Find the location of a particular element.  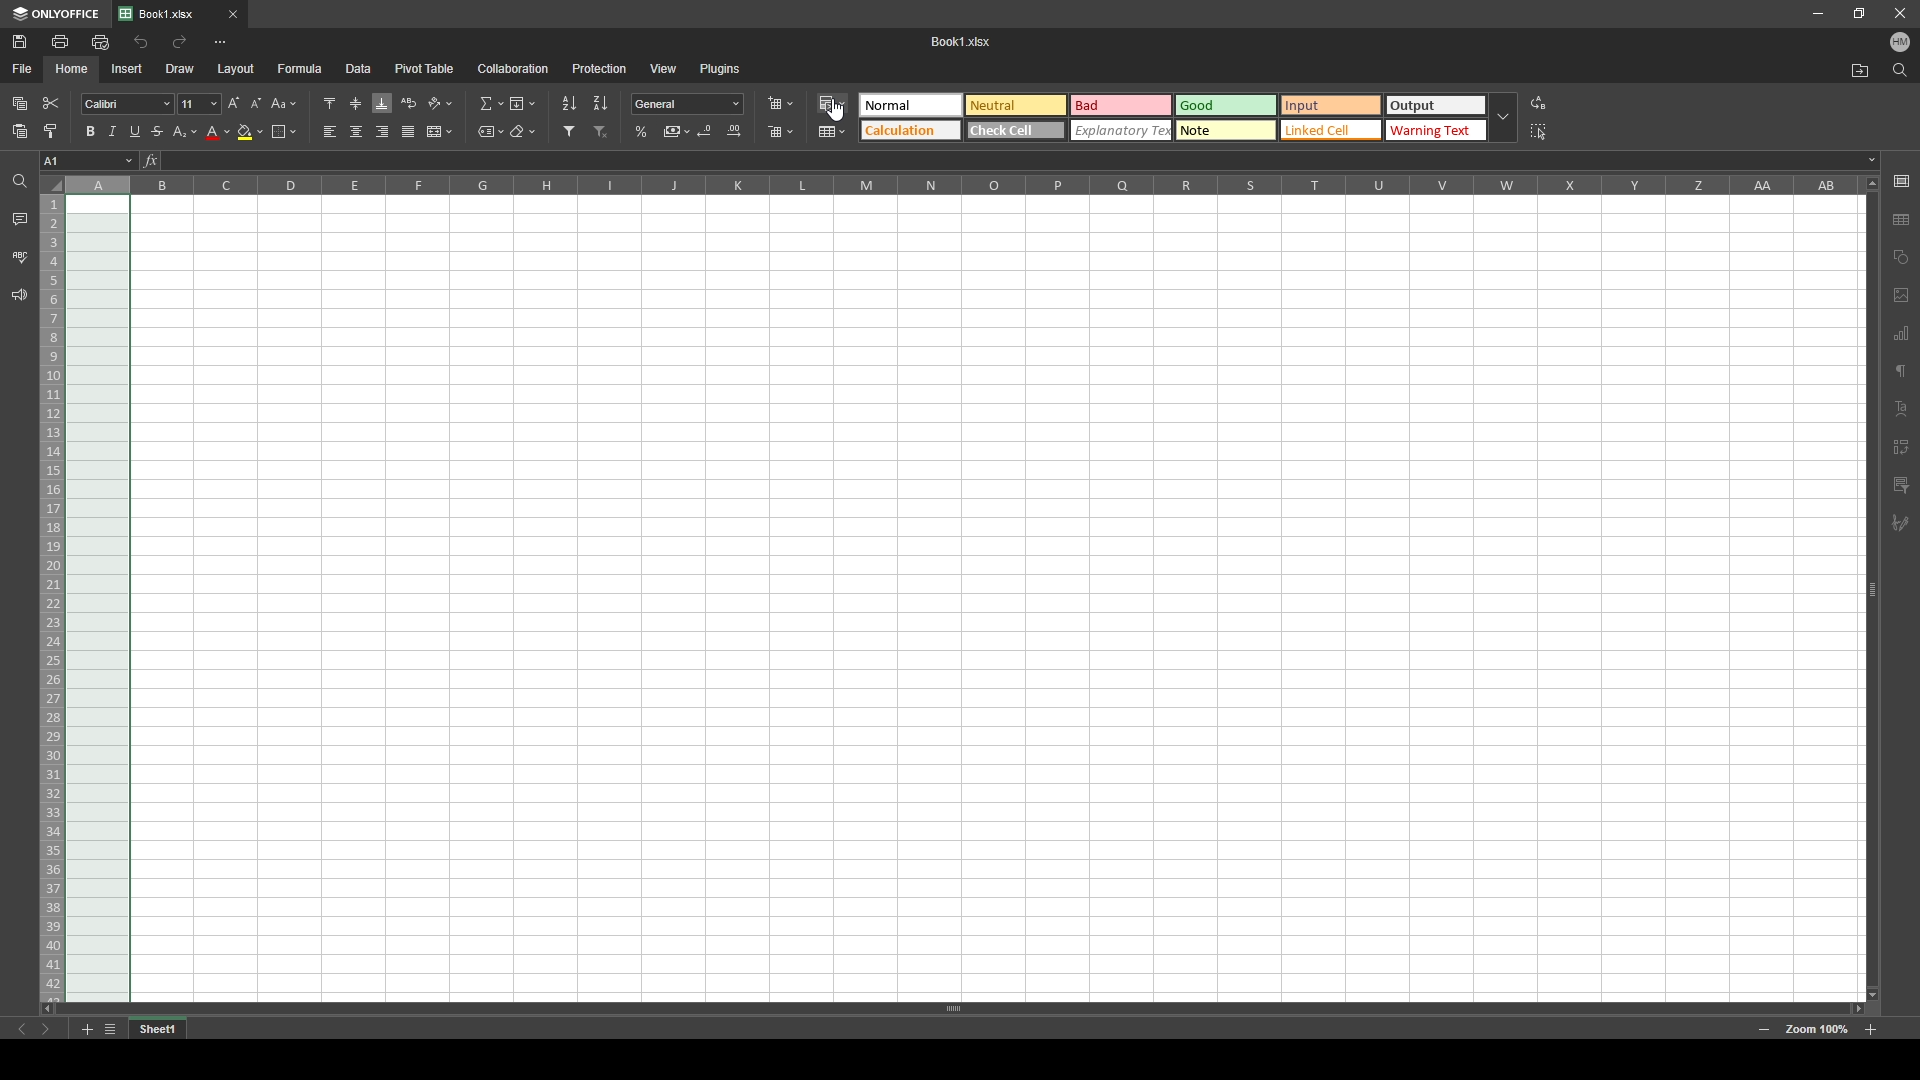

font color is located at coordinates (219, 133).